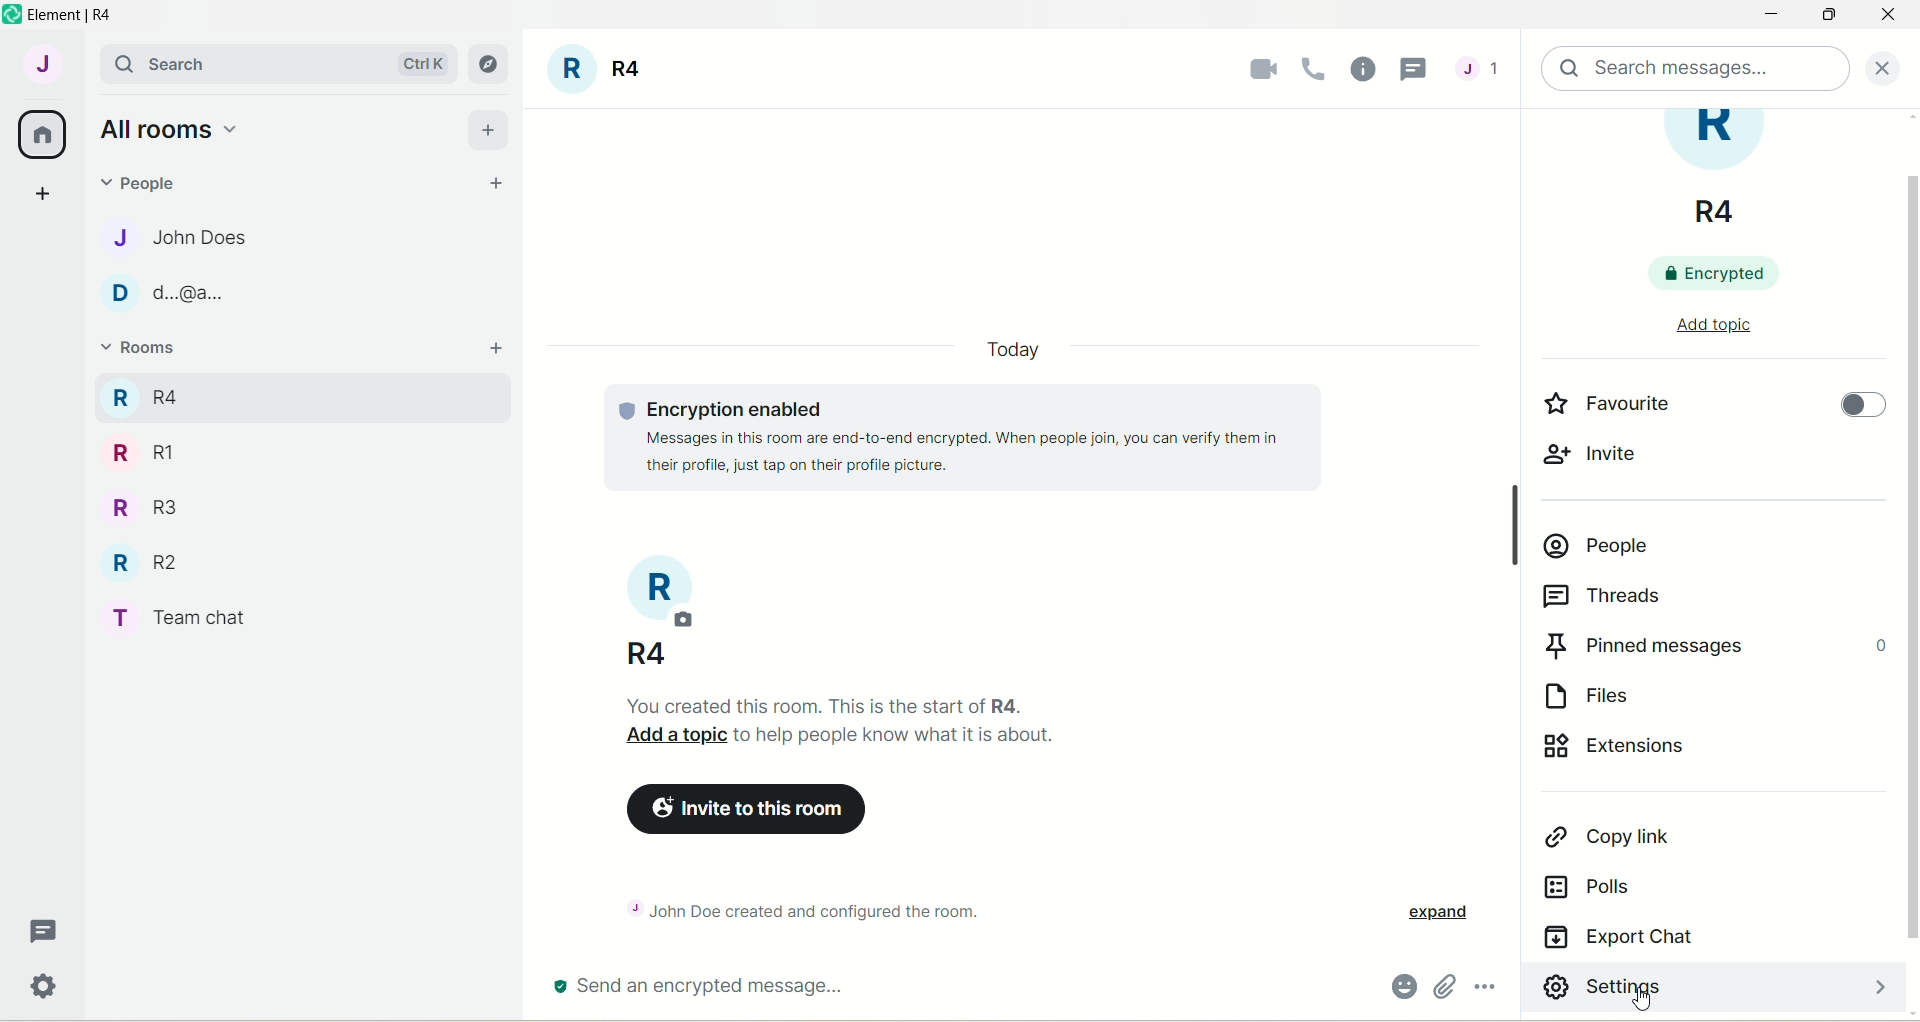 This screenshot has height=1022, width=1920. I want to click on explore rooms, so click(490, 64).